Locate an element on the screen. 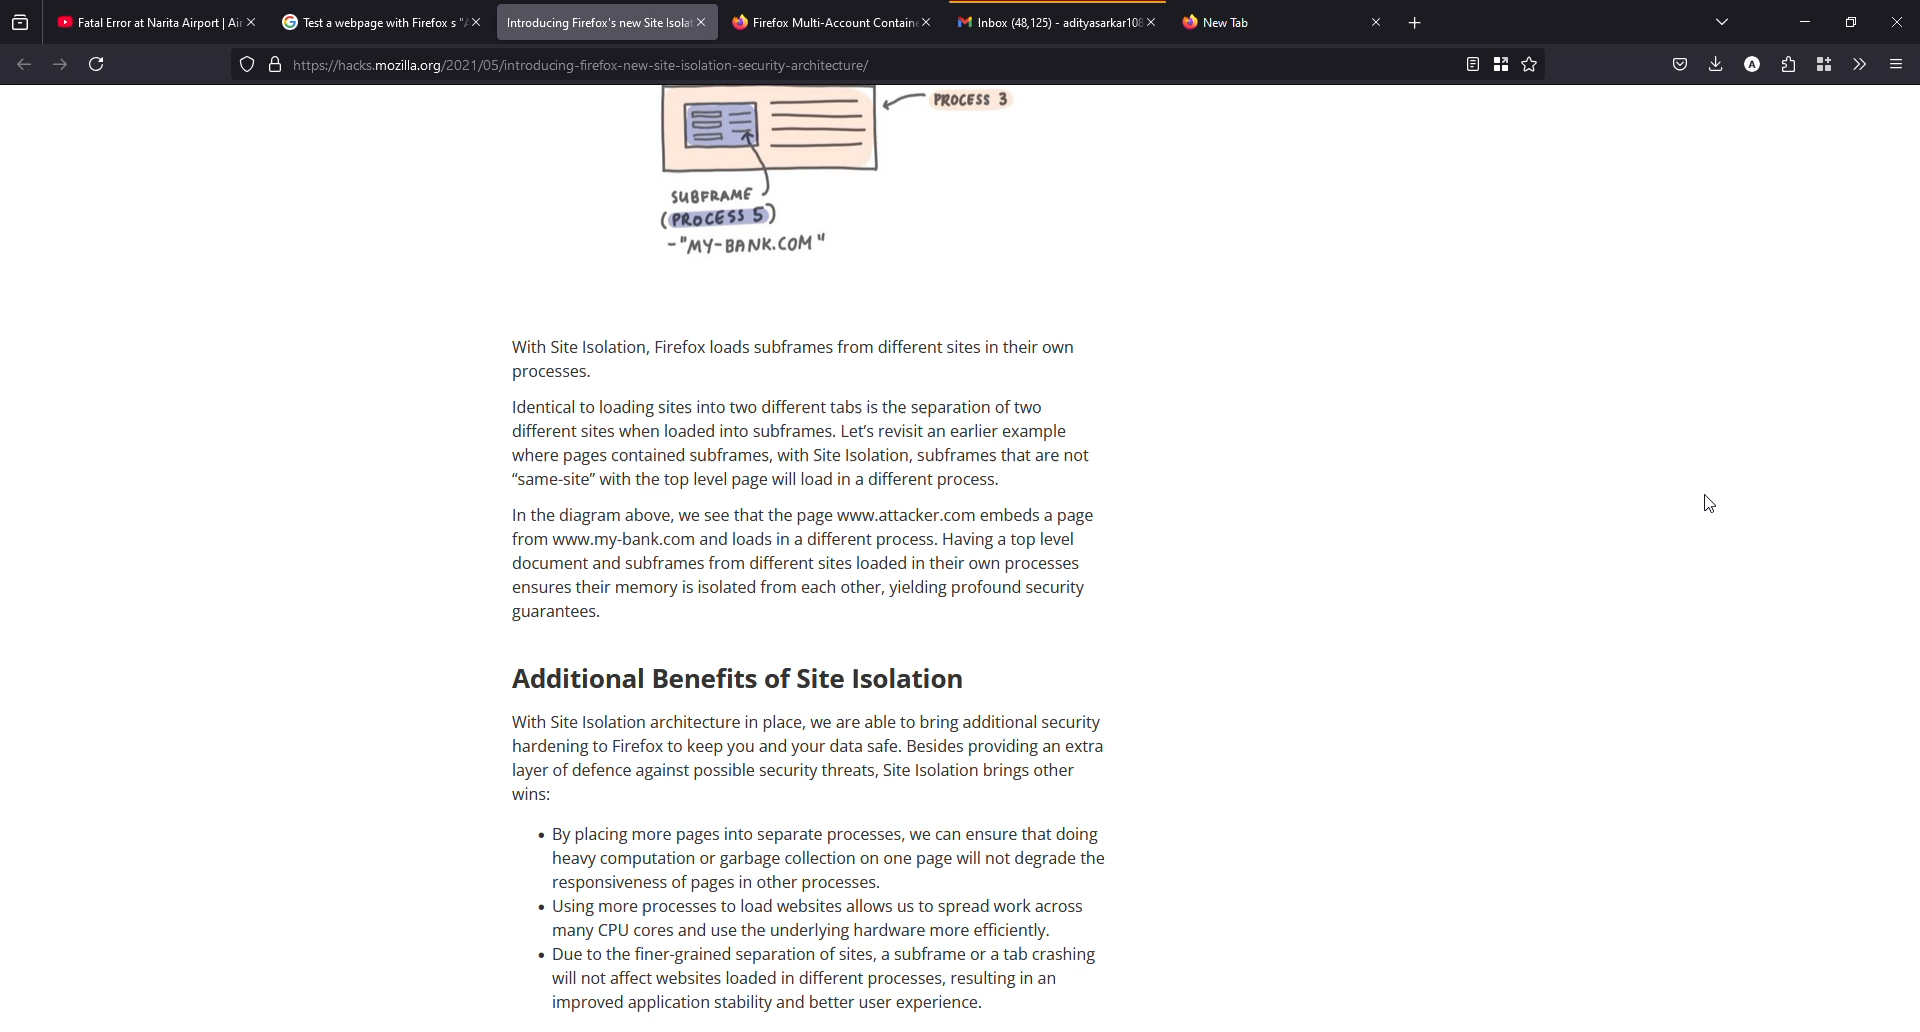  close is located at coordinates (1374, 21).